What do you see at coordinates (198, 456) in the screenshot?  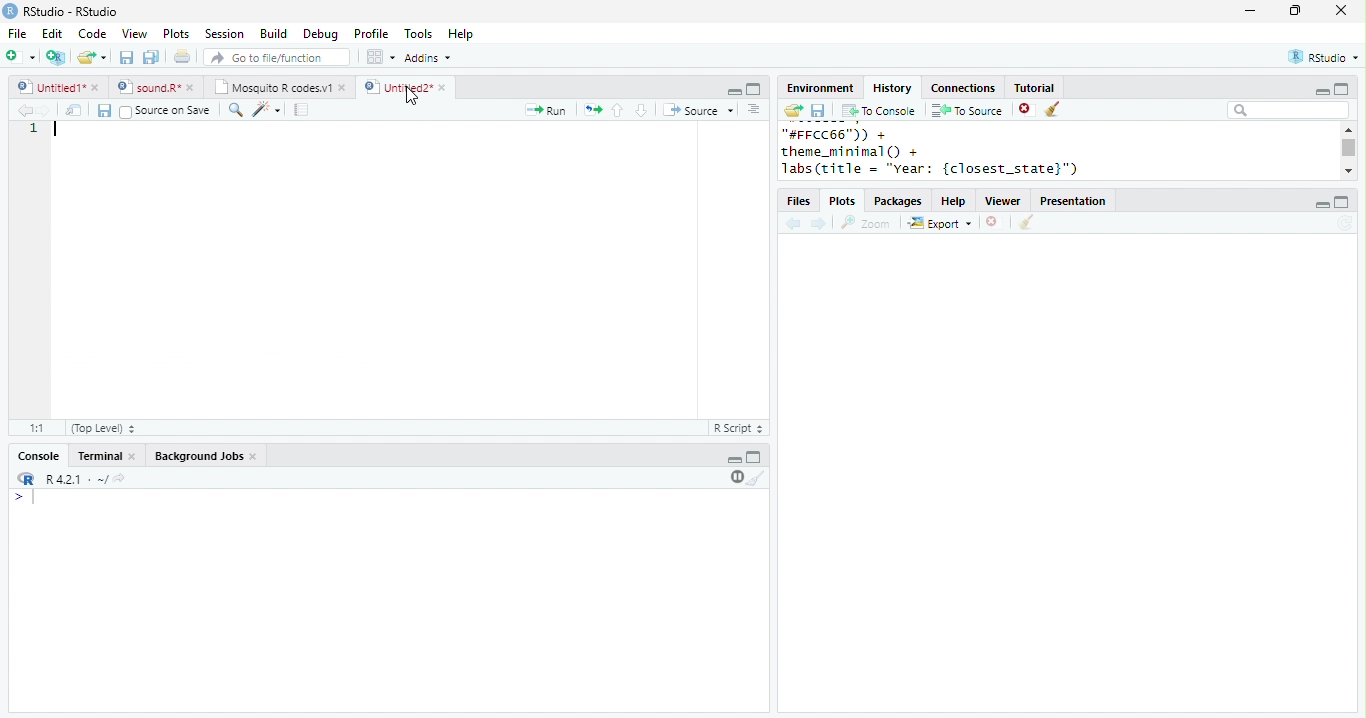 I see `Background Jobs` at bounding box center [198, 456].